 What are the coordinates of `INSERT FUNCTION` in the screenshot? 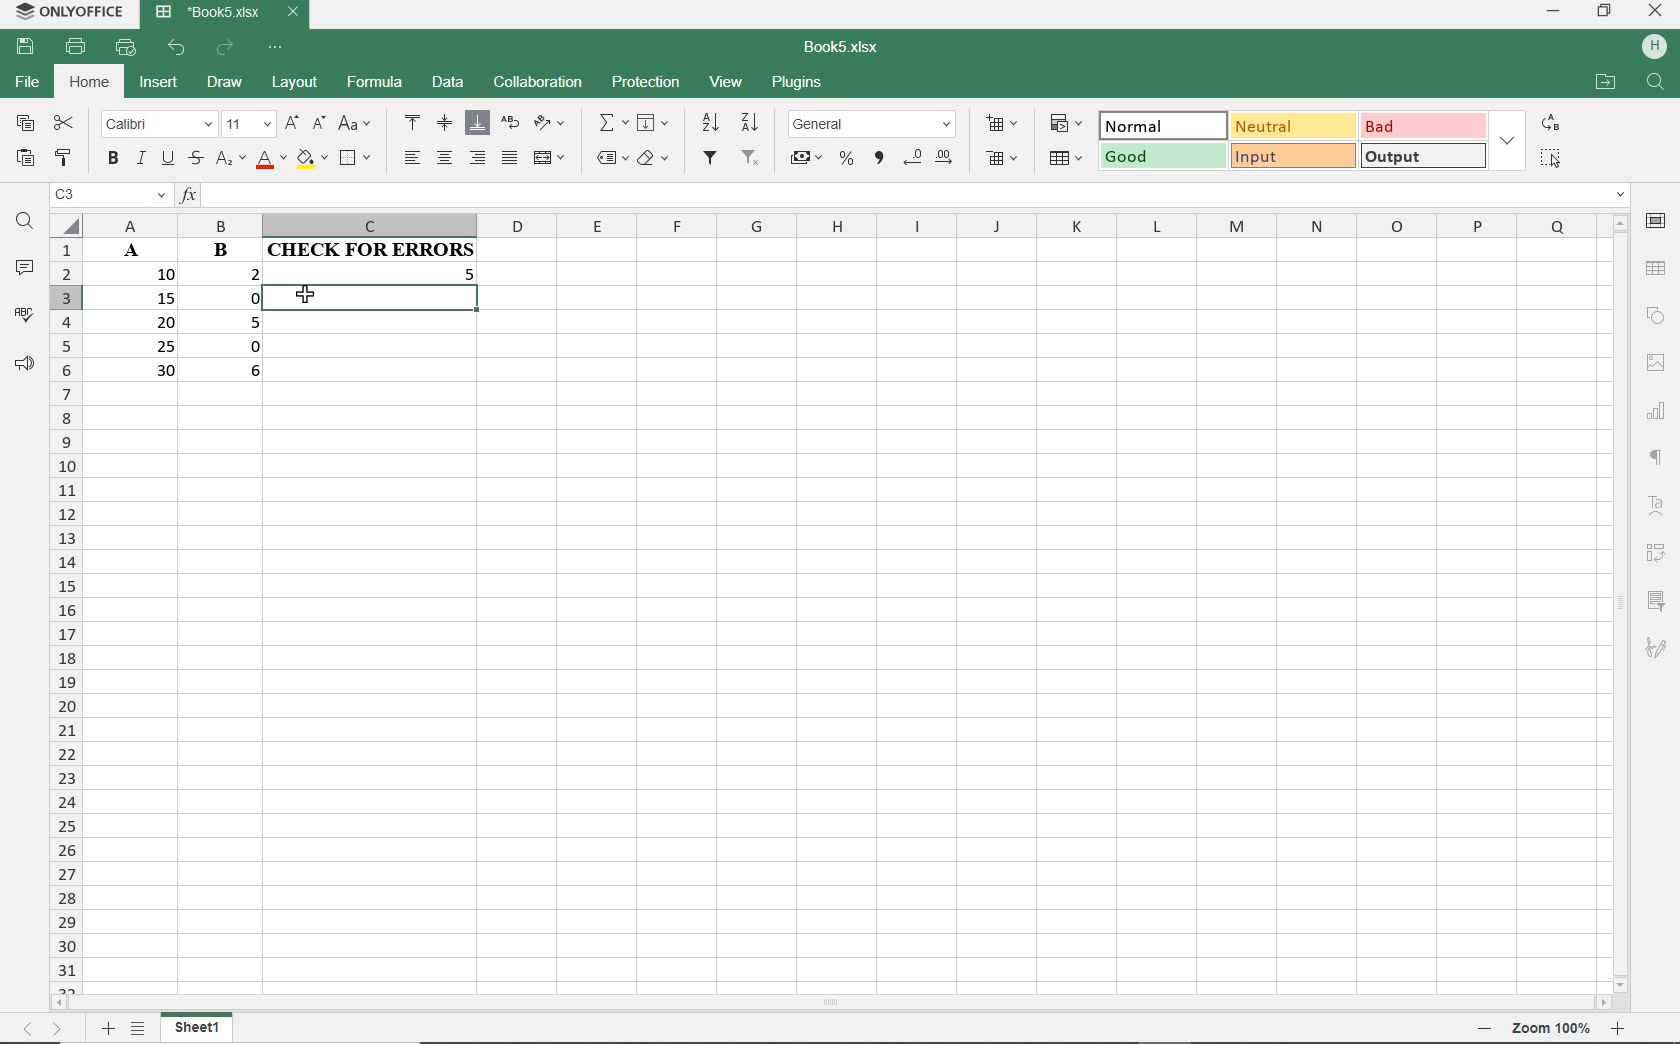 It's located at (612, 125).